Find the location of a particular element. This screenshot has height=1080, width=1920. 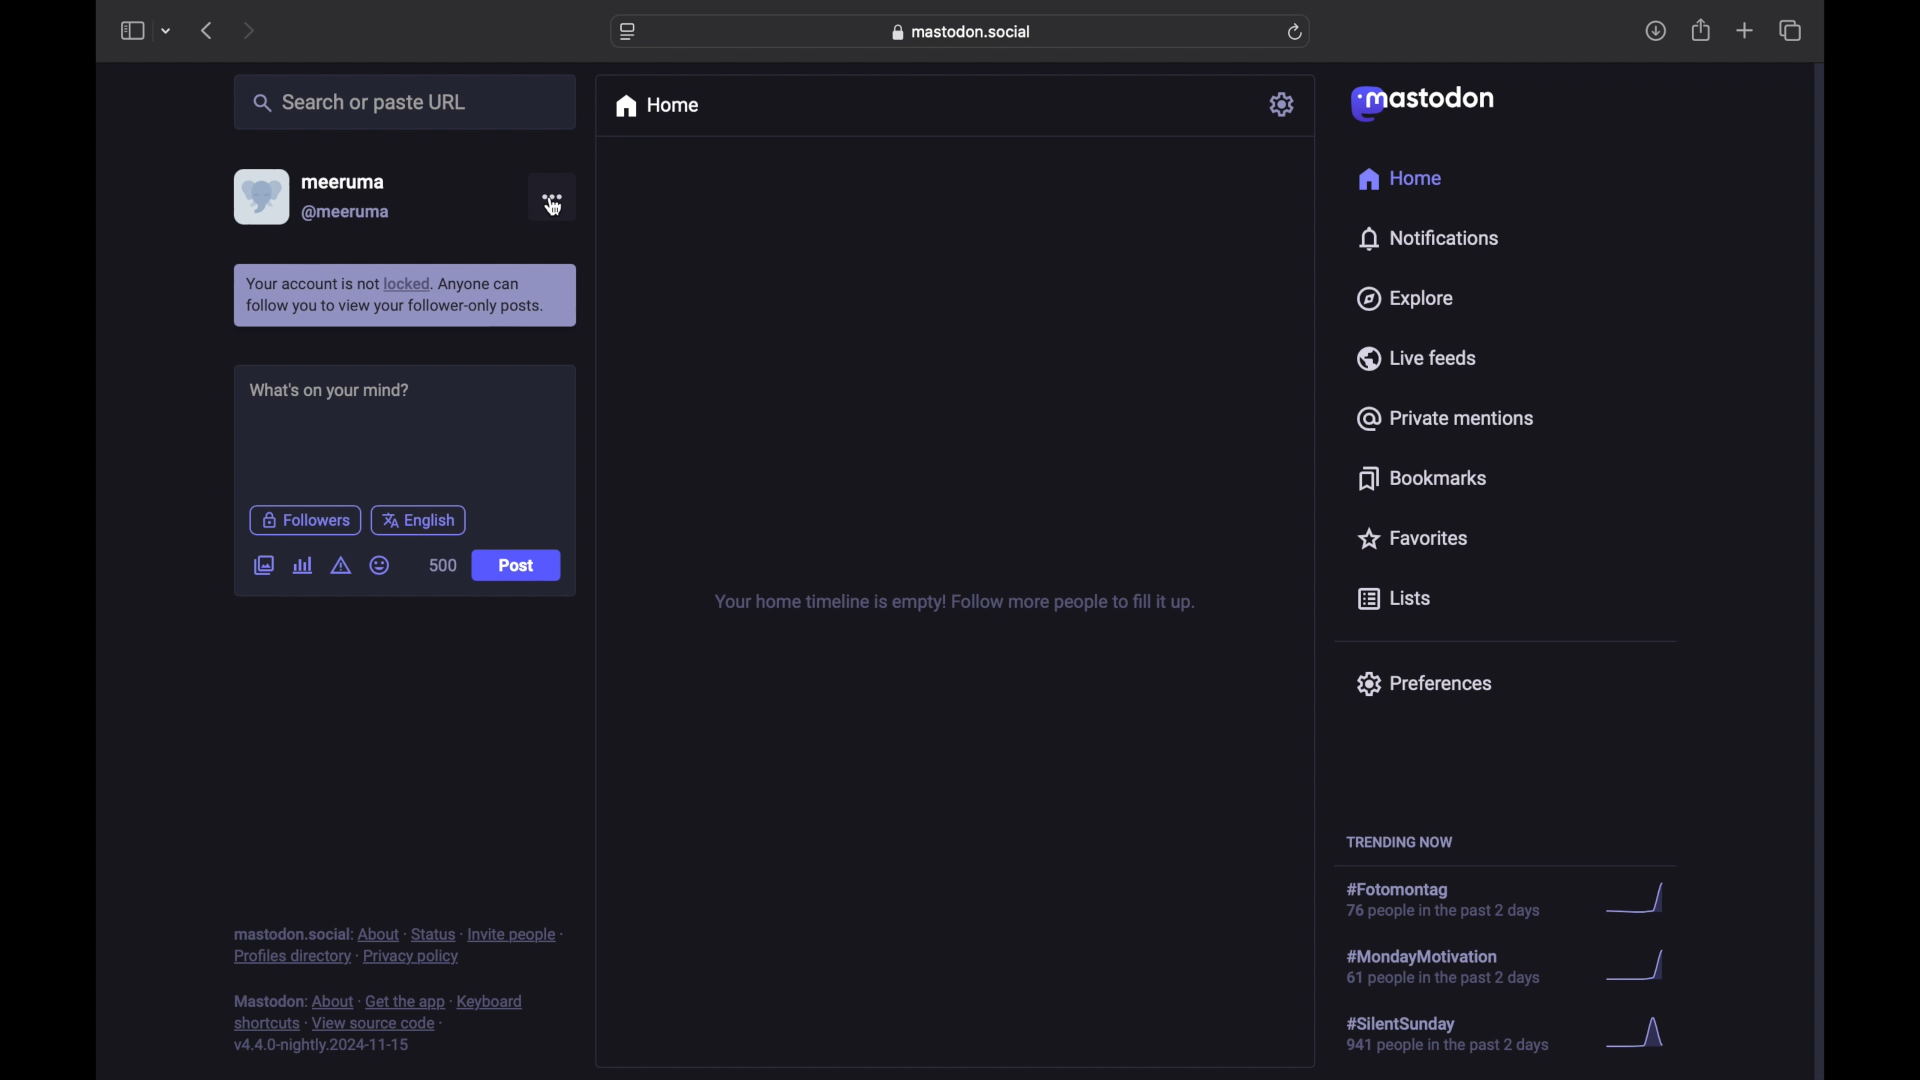

meeruma is located at coordinates (343, 182).